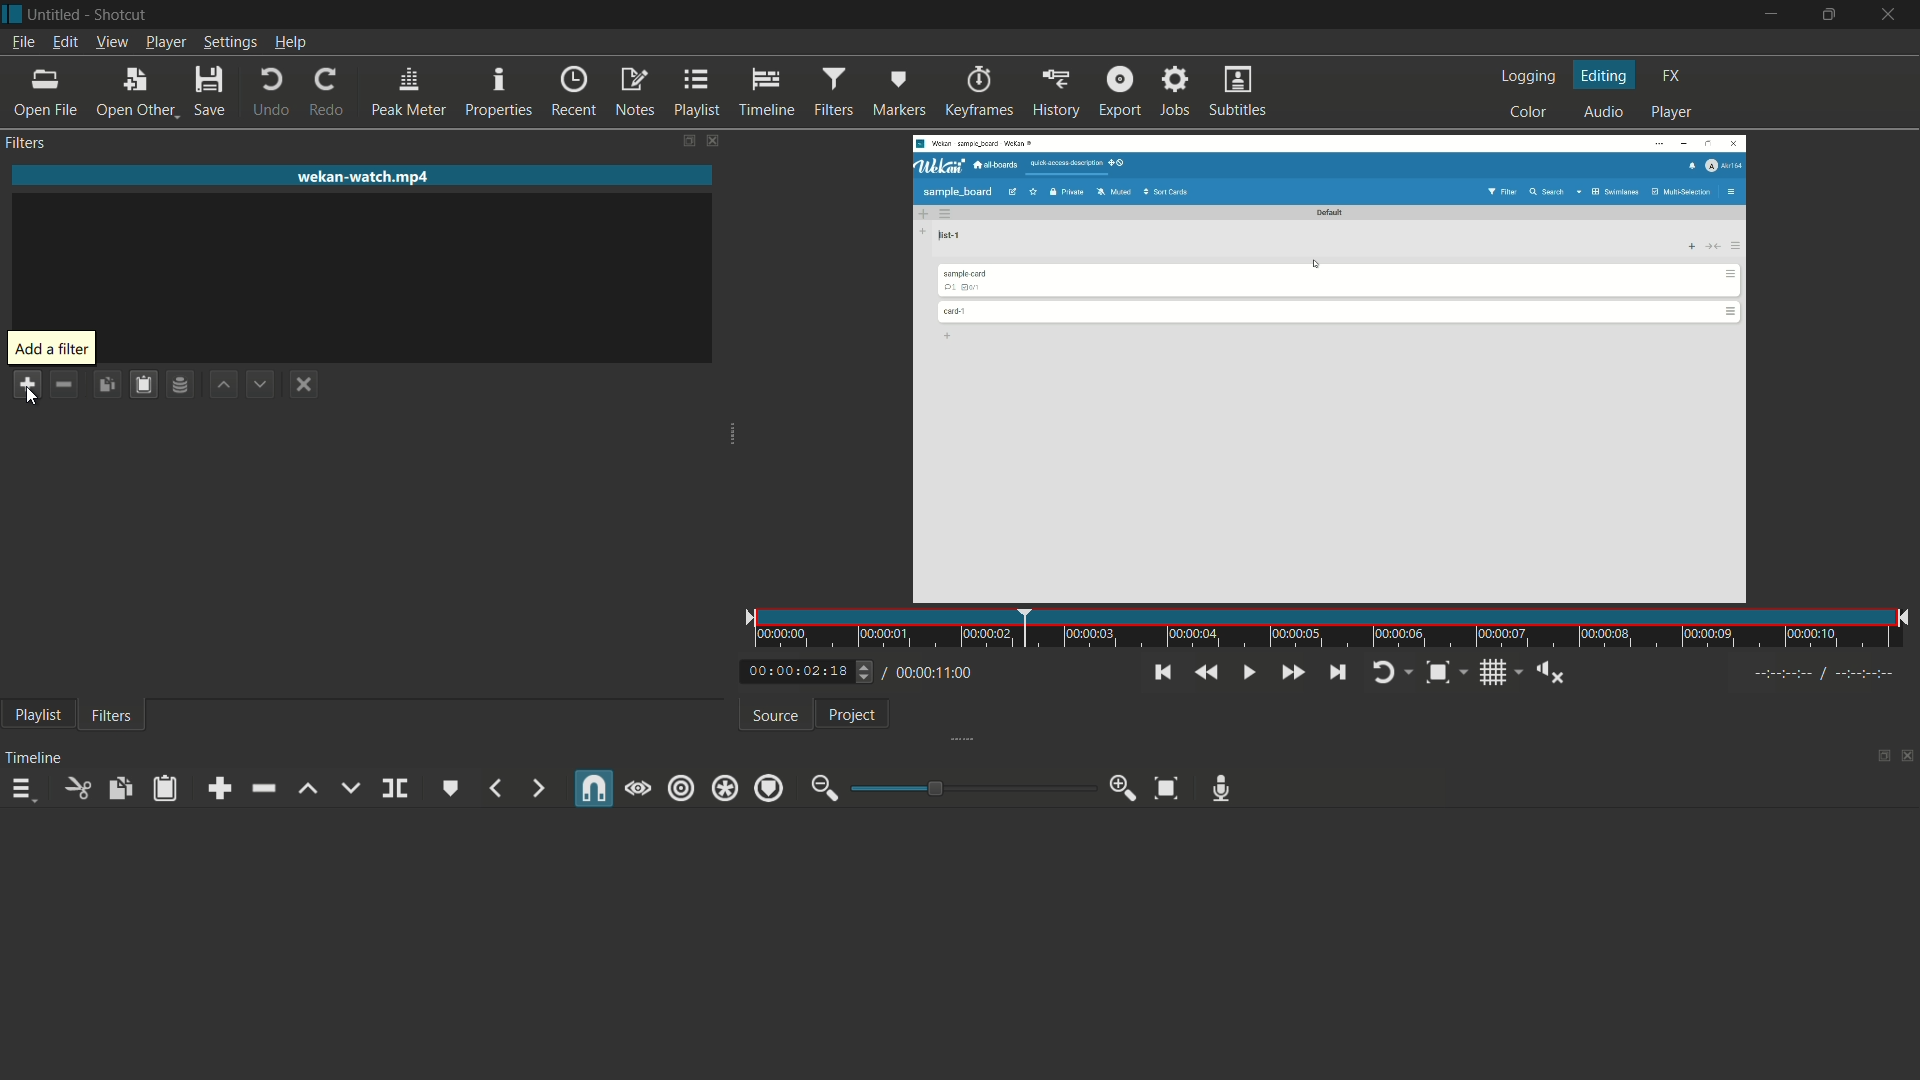  I want to click on cut, so click(79, 788).